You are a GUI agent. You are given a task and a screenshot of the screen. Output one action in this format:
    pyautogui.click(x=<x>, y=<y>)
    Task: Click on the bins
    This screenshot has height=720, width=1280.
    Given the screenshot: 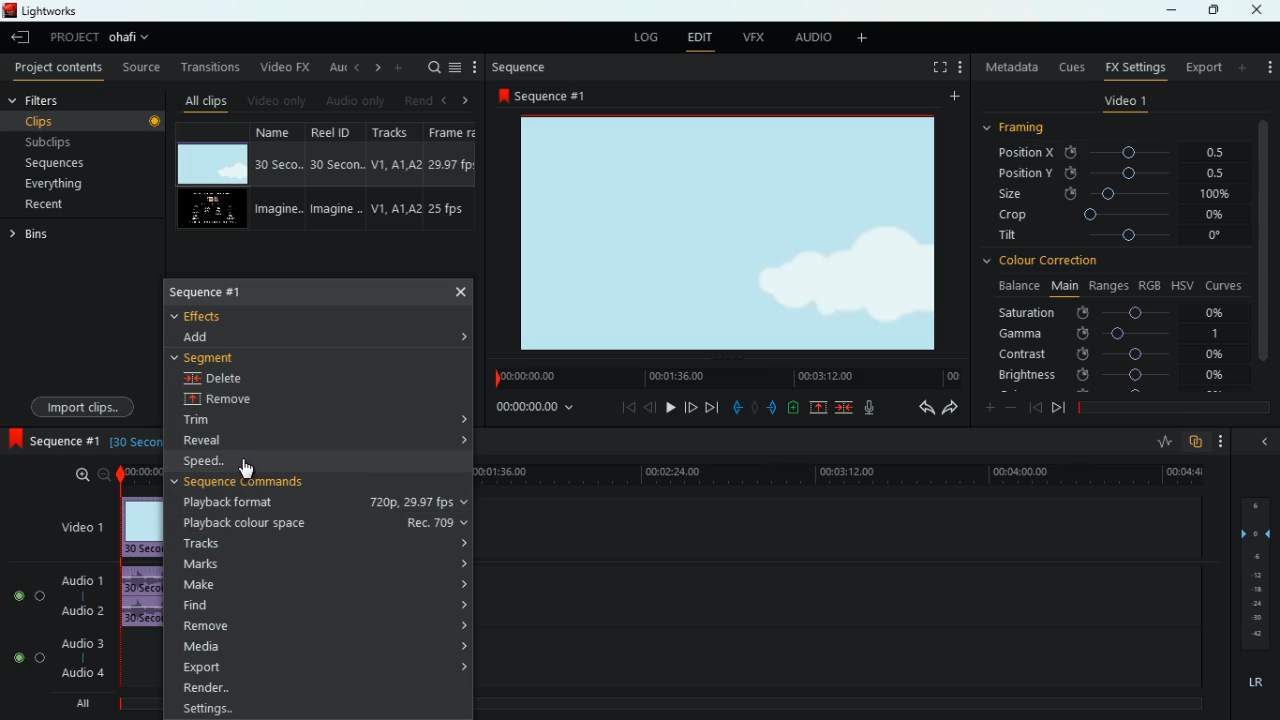 What is the action you would take?
    pyautogui.click(x=39, y=235)
    